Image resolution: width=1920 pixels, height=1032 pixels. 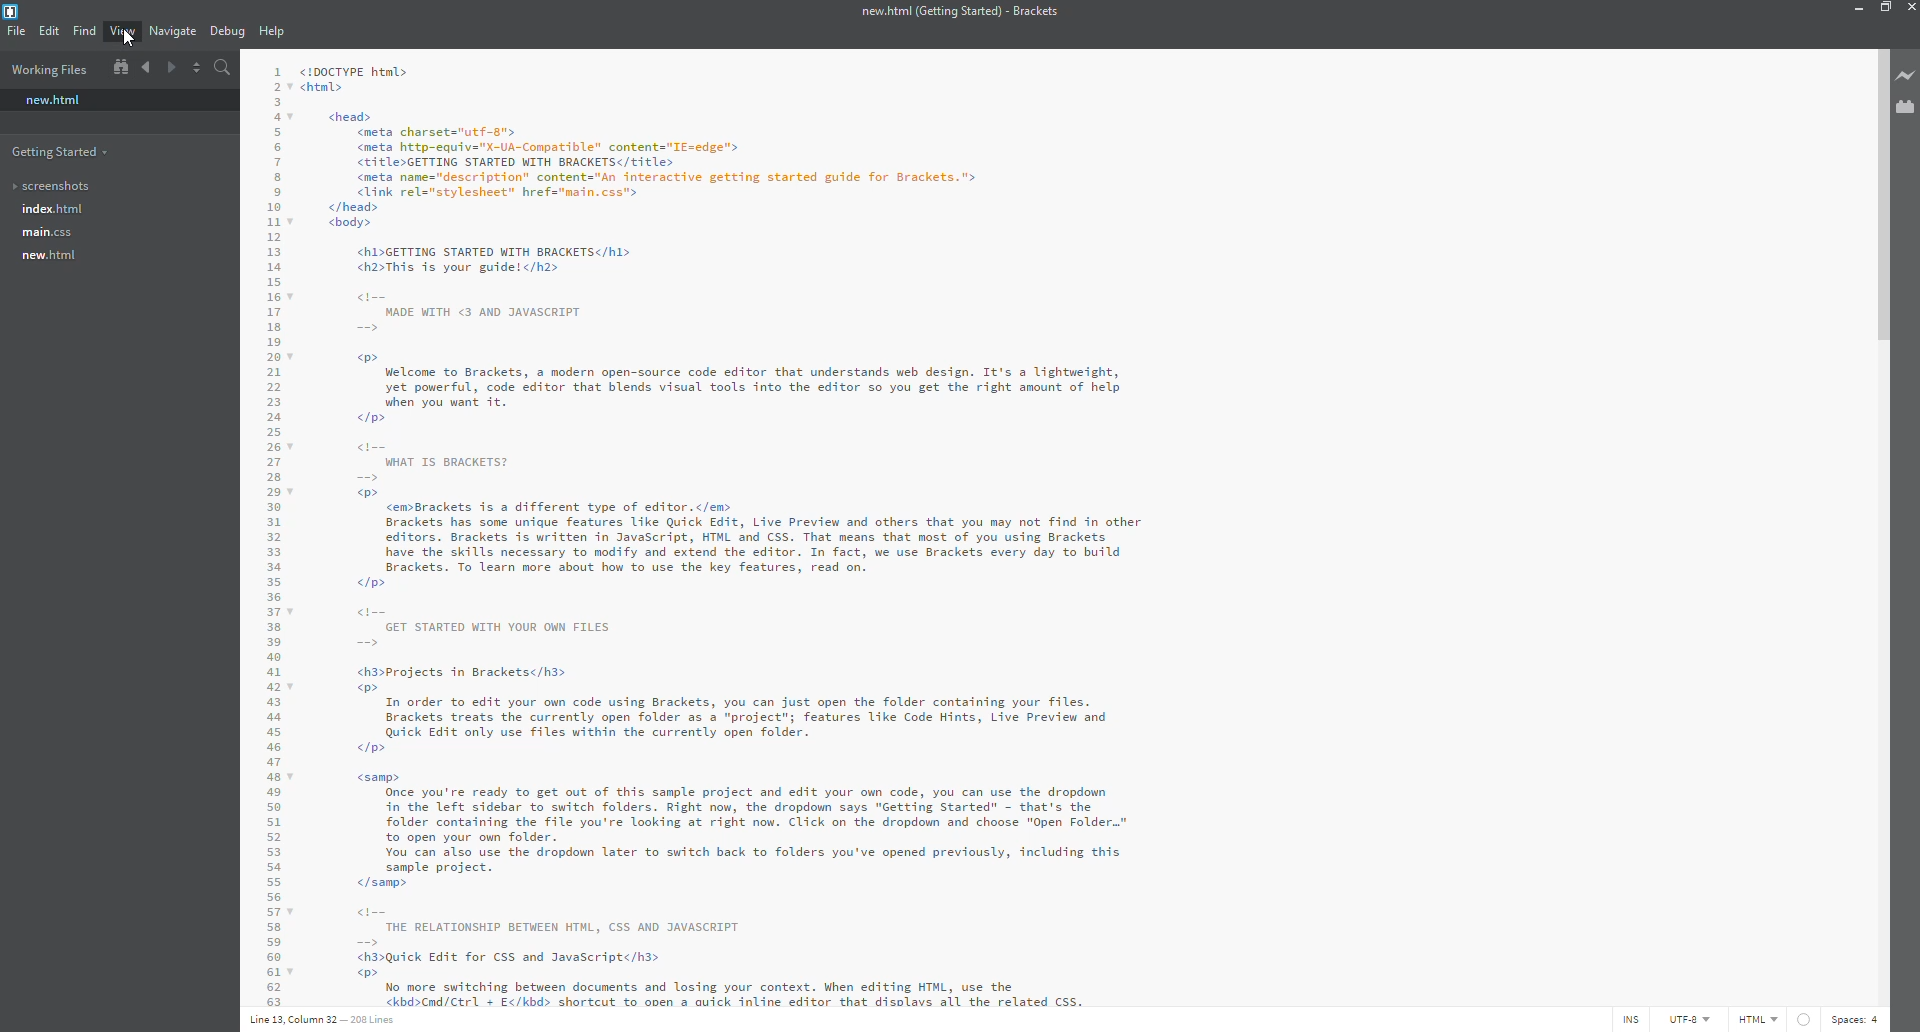 I want to click on brackets, so click(x=957, y=13).